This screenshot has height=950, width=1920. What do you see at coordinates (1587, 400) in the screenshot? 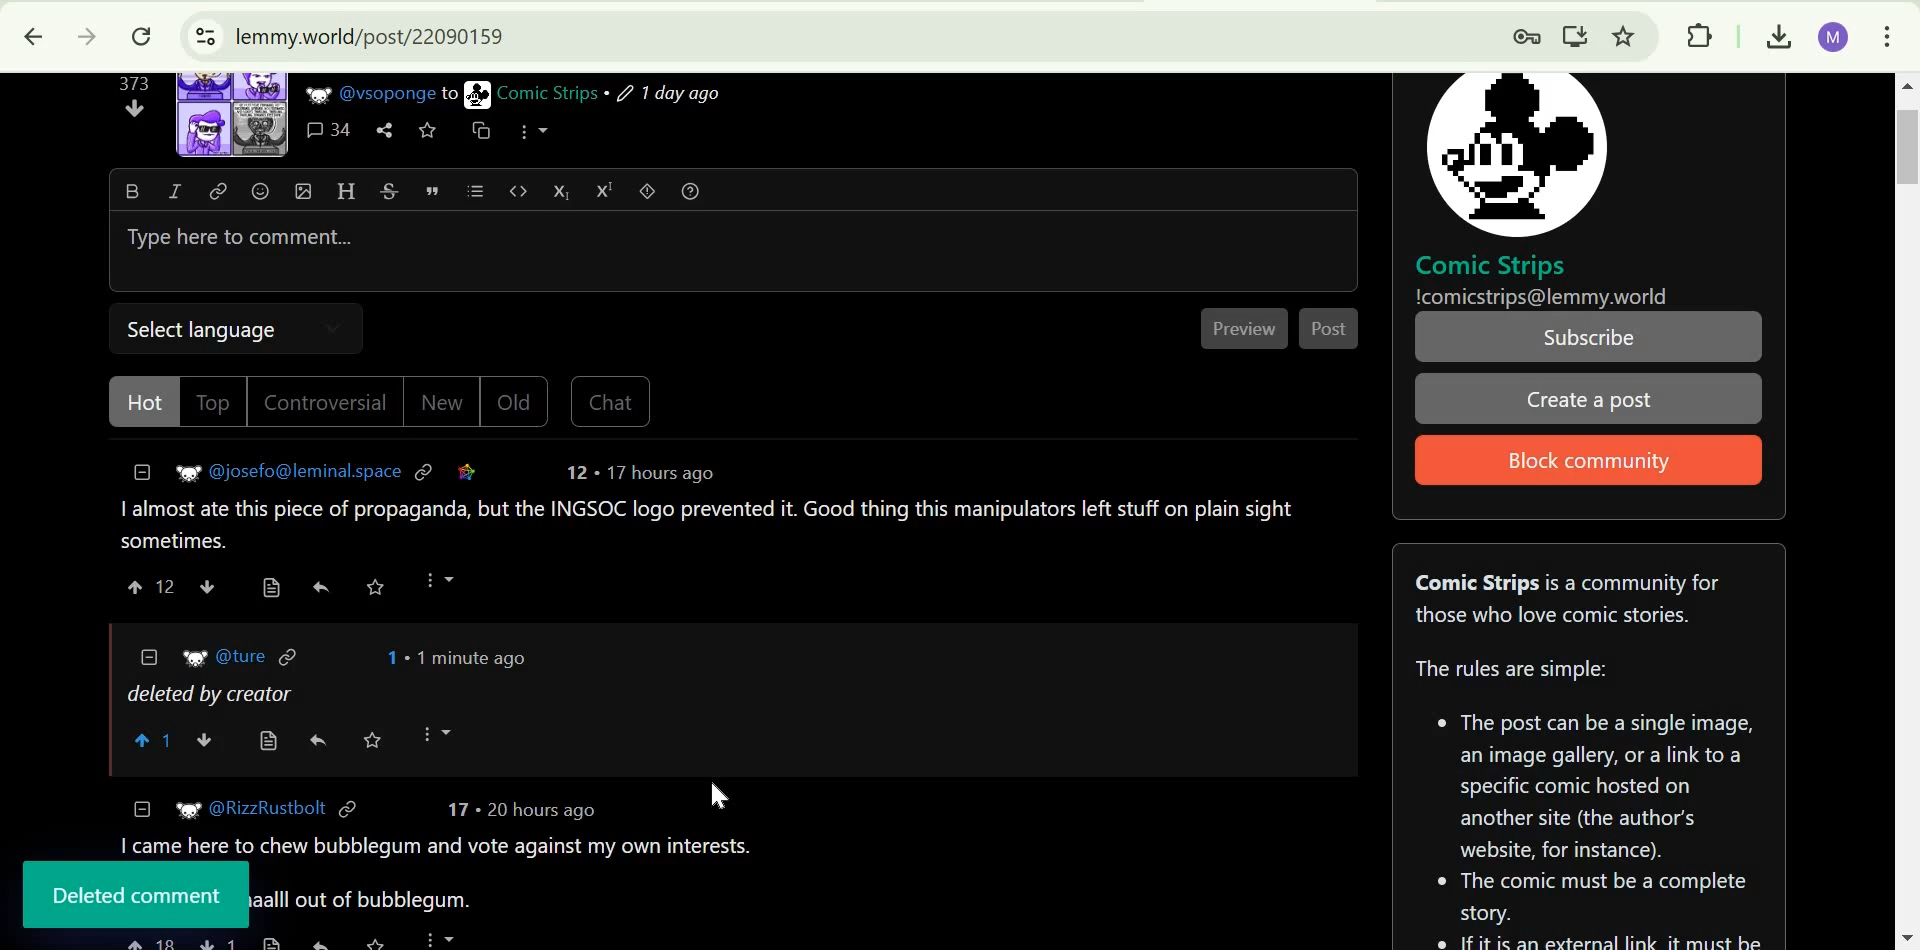
I see `create a post` at bounding box center [1587, 400].